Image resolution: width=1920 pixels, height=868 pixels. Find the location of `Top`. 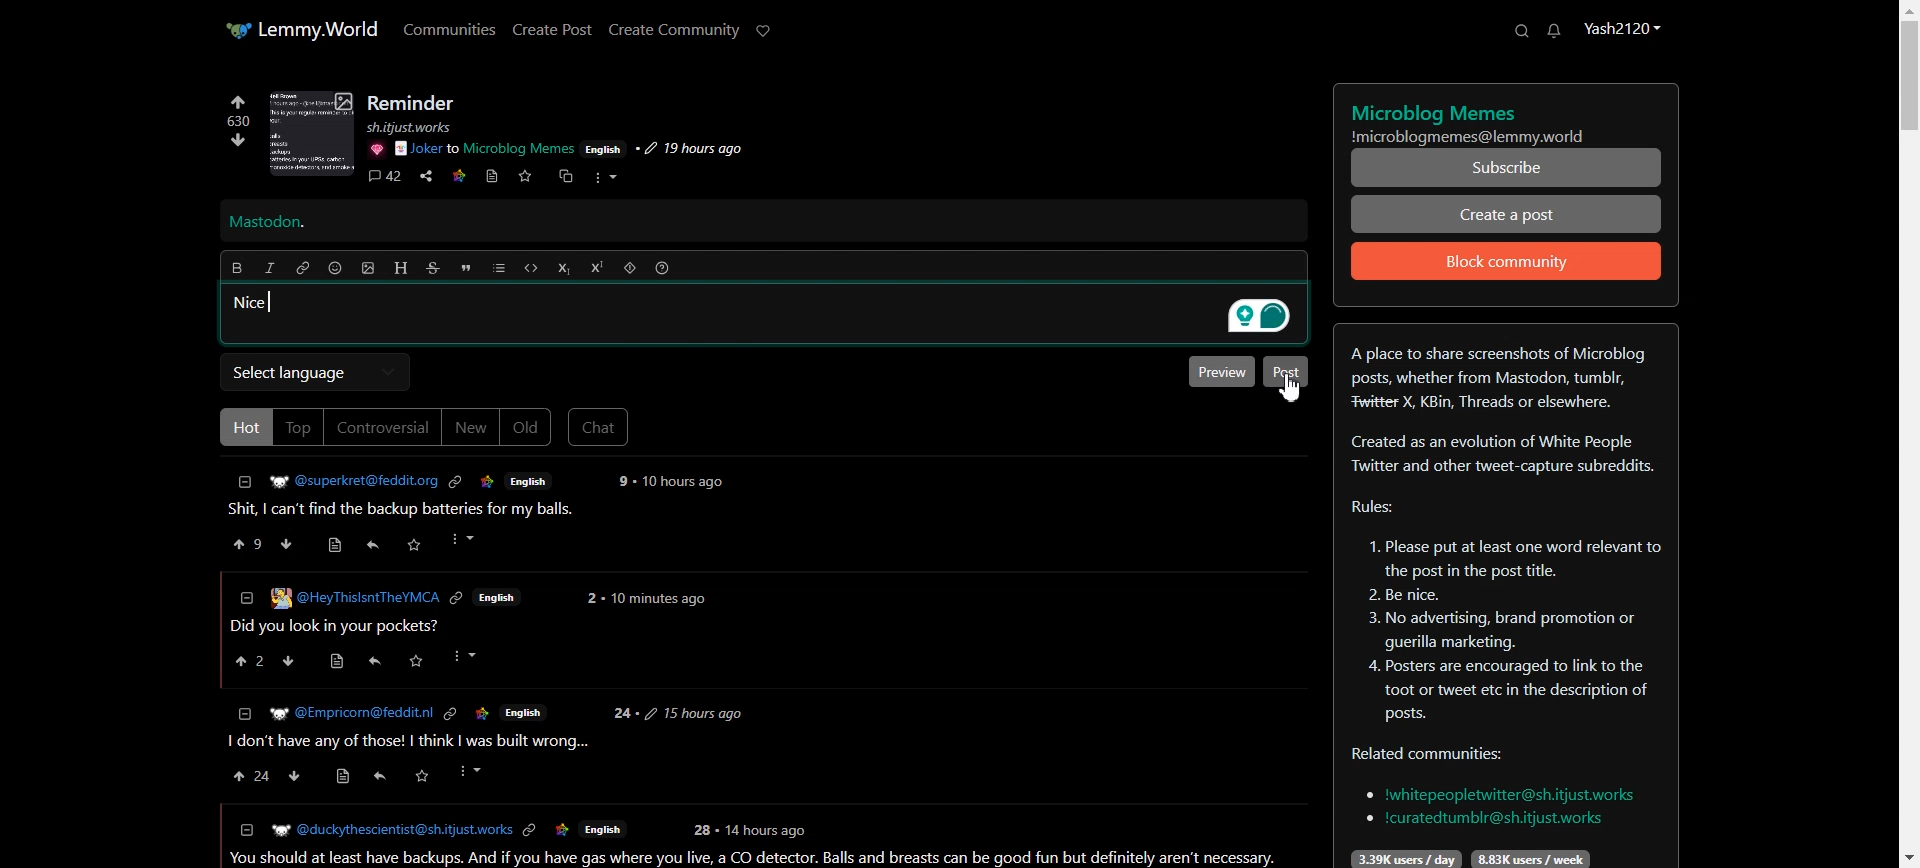

Top is located at coordinates (298, 427).